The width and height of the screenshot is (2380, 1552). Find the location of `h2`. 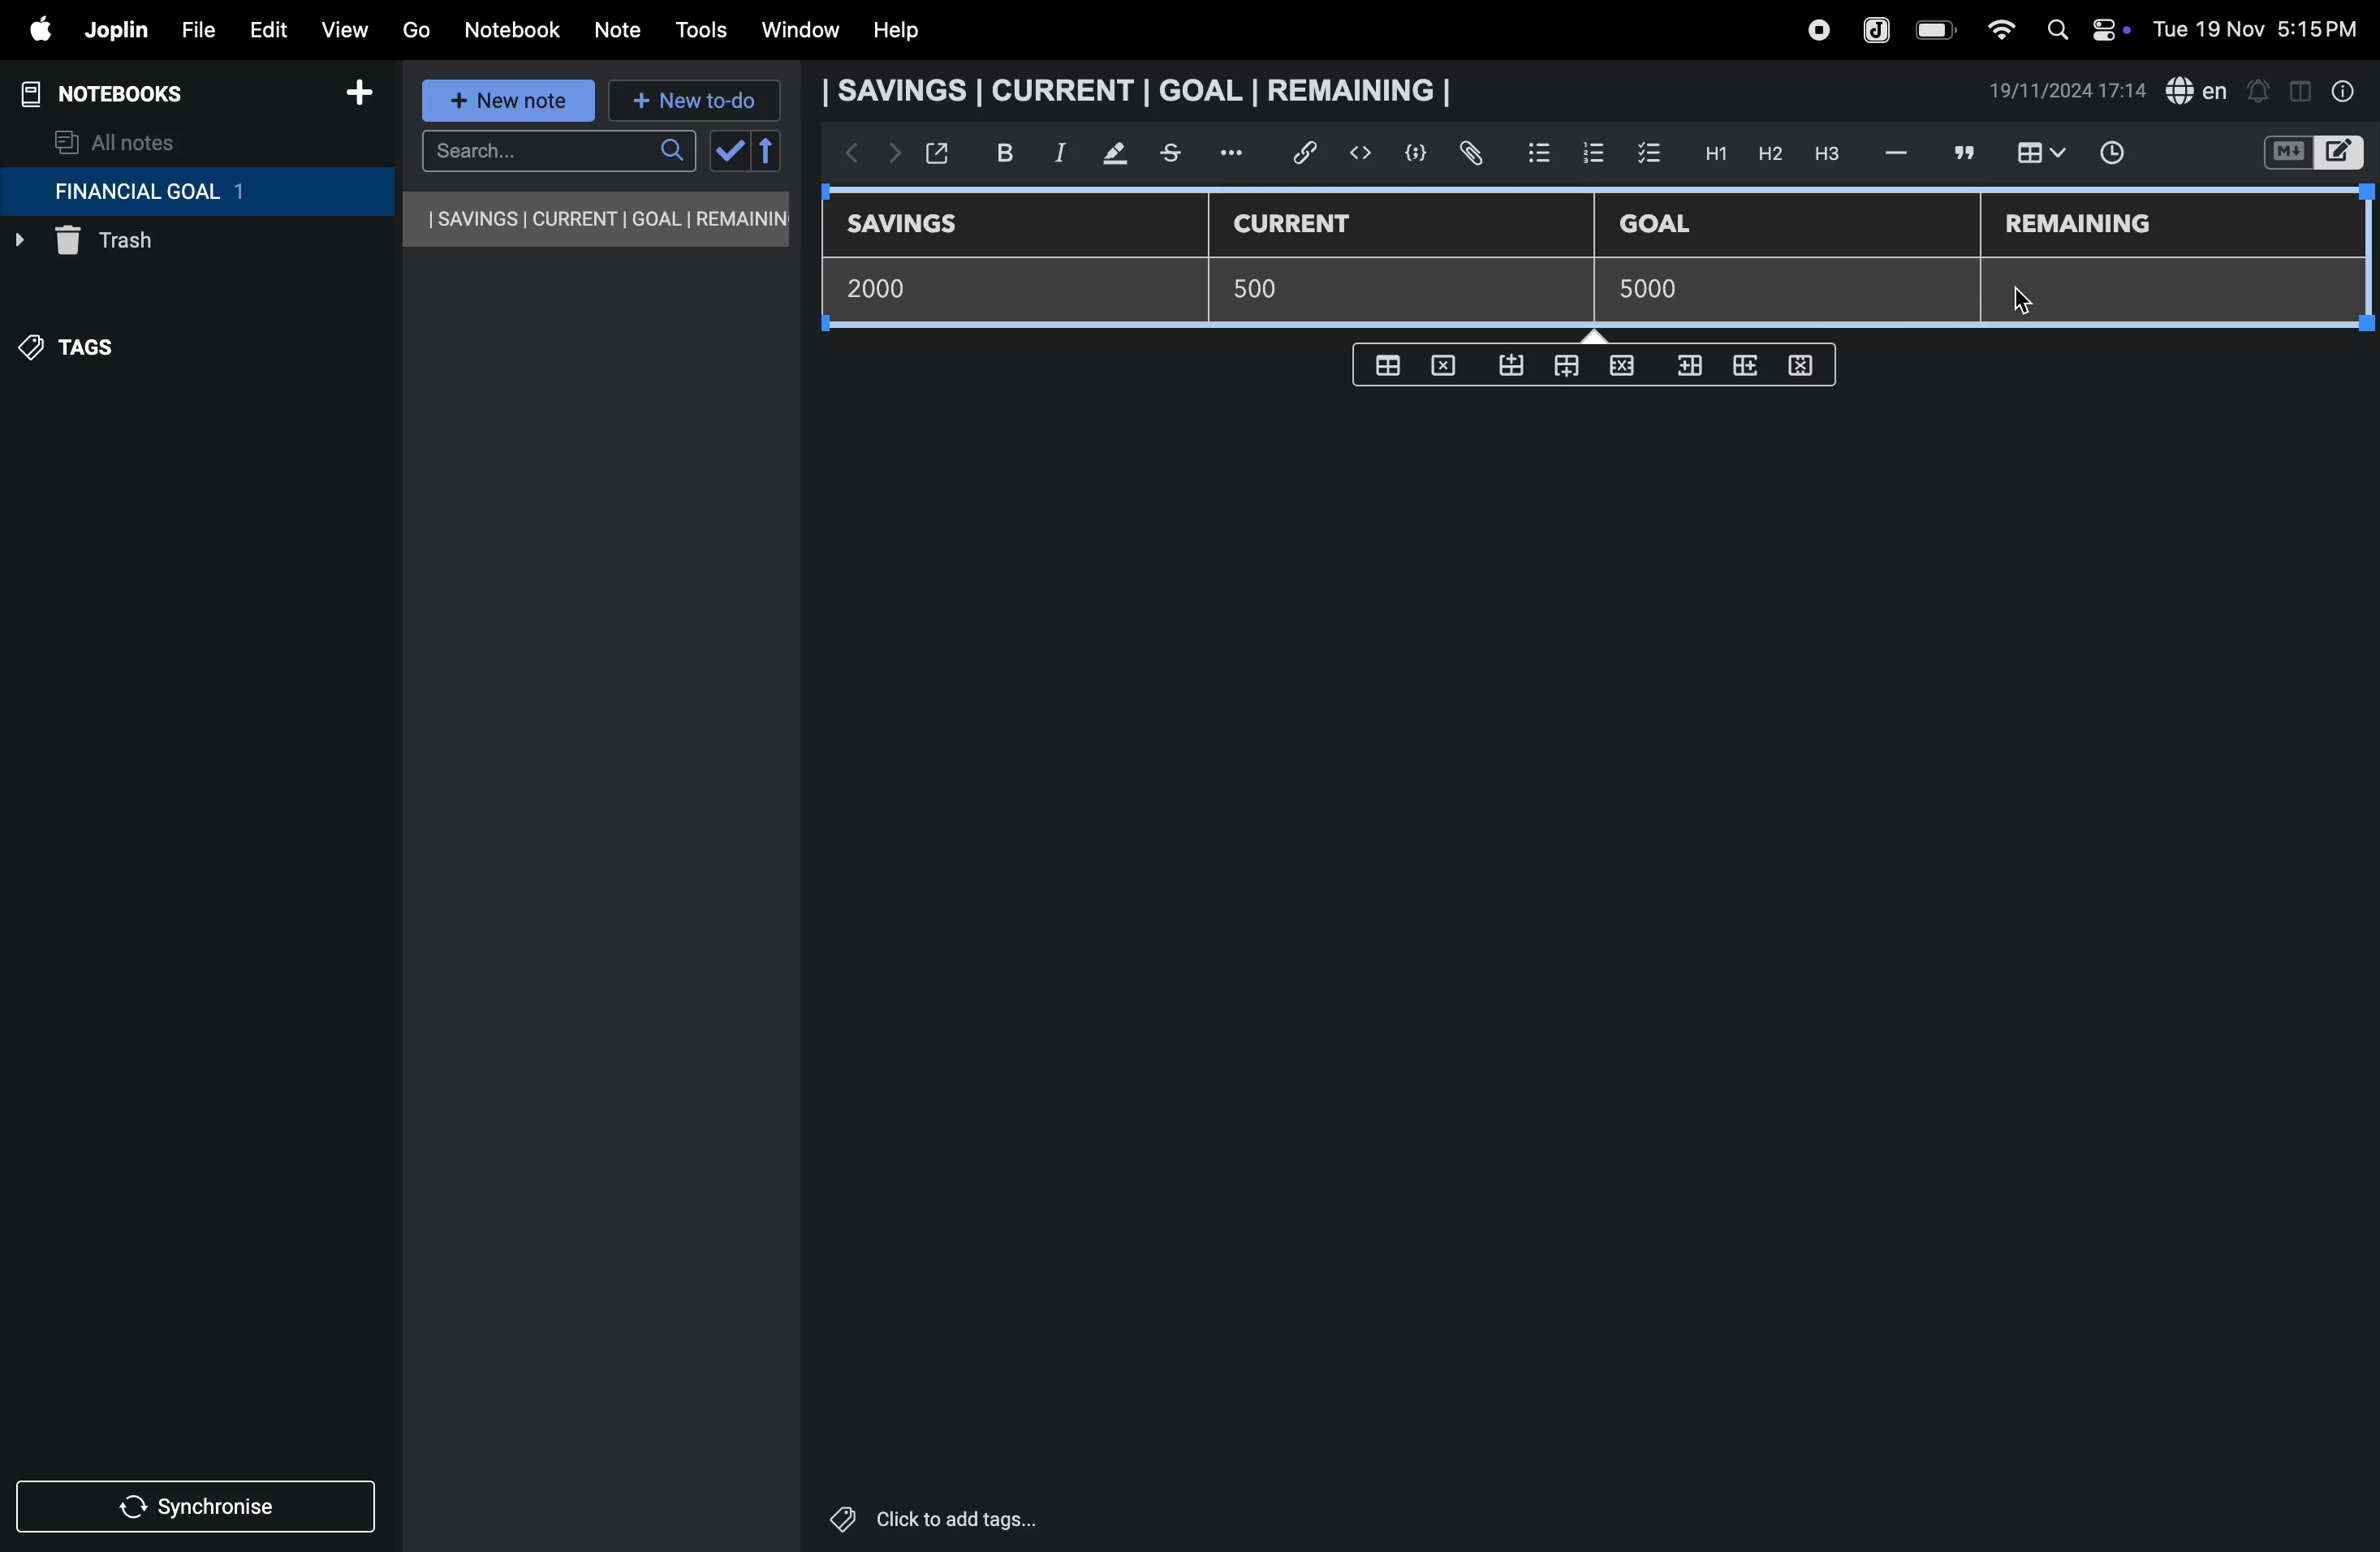

h2 is located at coordinates (1768, 153).